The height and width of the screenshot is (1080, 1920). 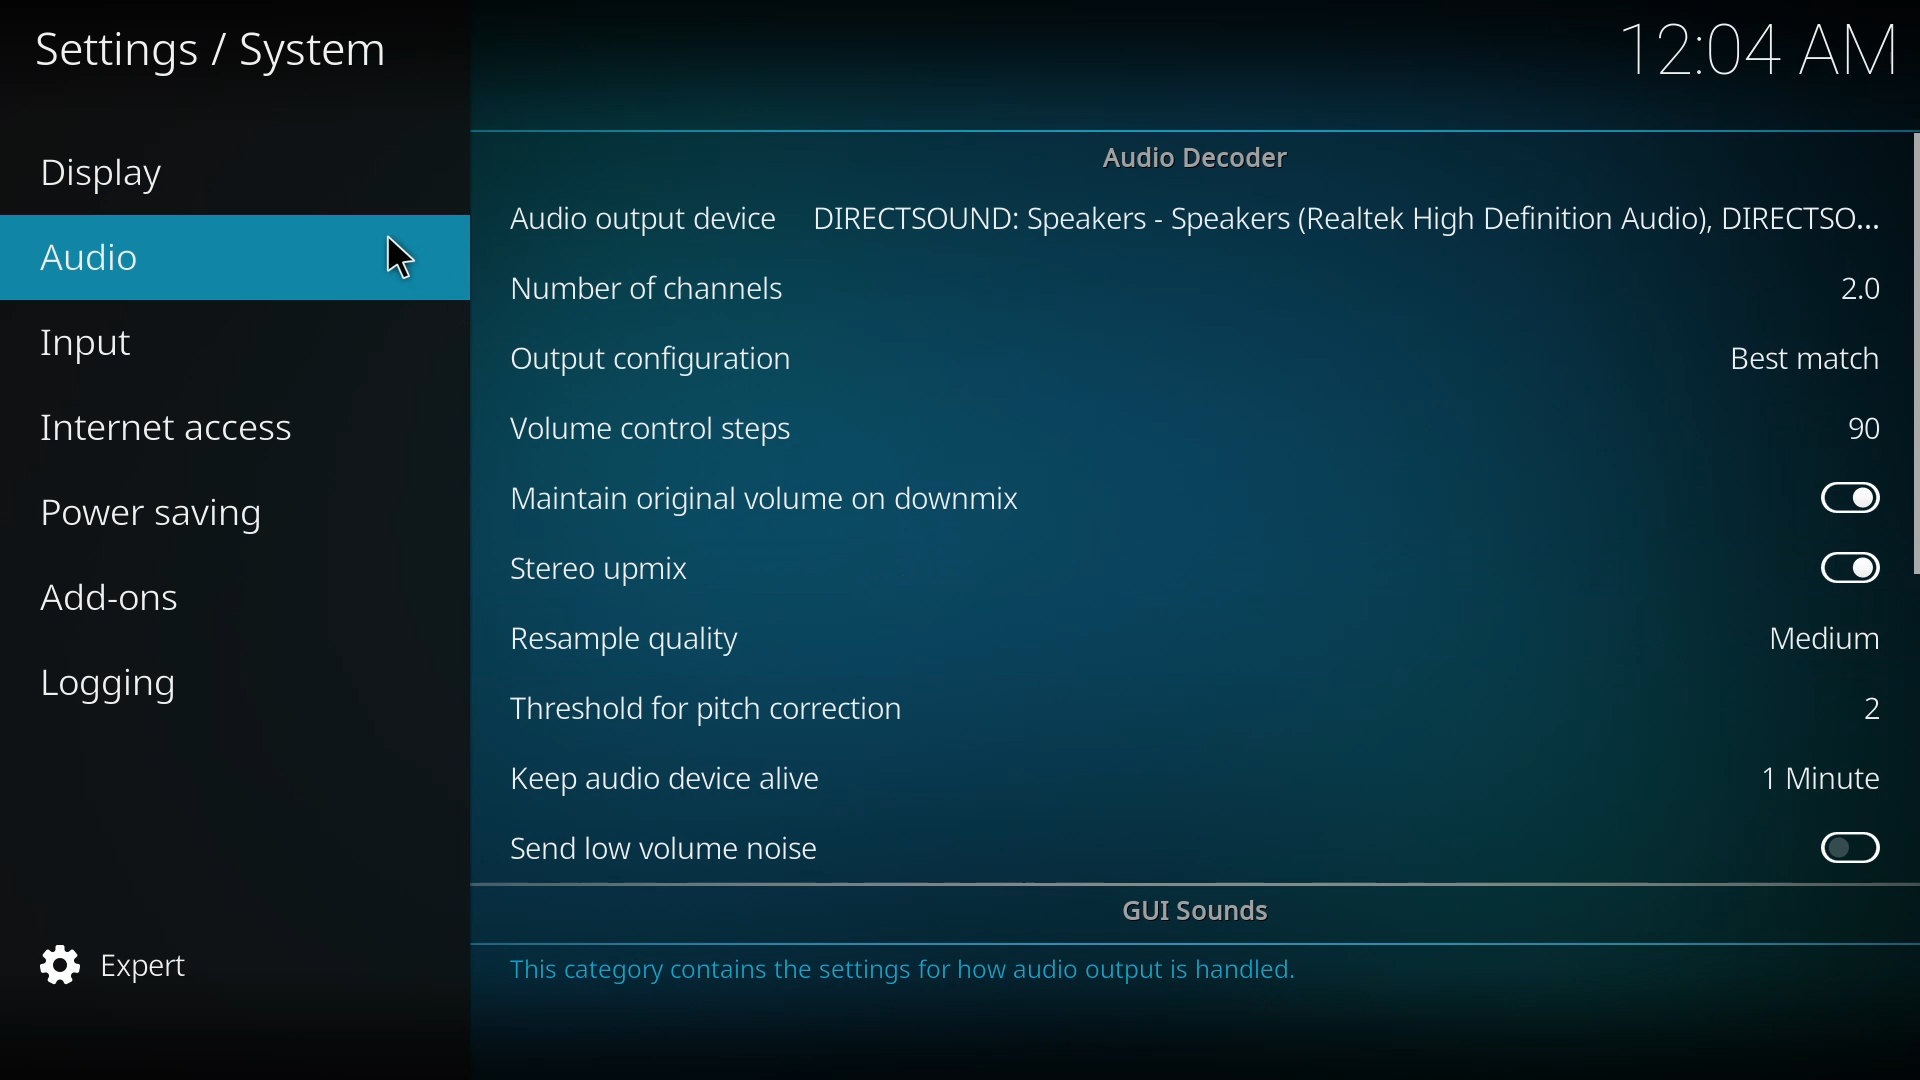 What do you see at coordinates (1351, 215) in the screenshot?
I see `directsound` at bounding box center [1351, 215].